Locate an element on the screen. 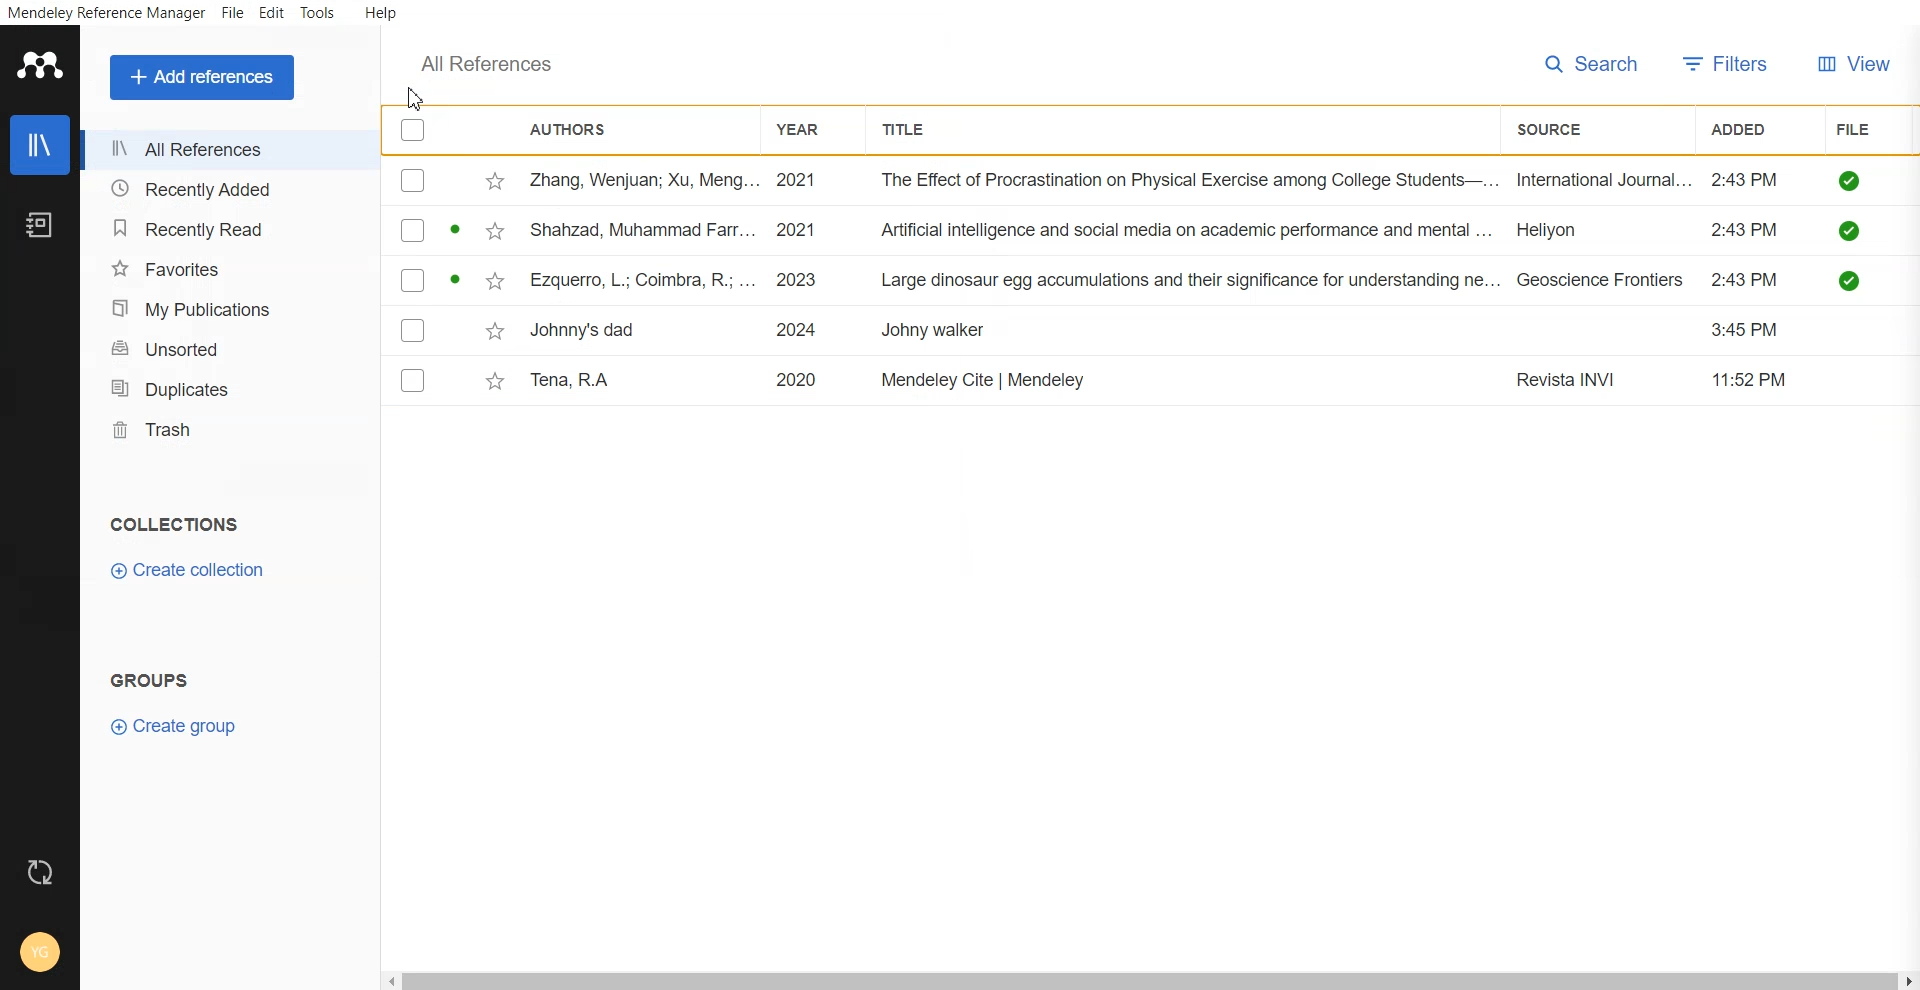  scroll left is located at coordinates (389, 980).